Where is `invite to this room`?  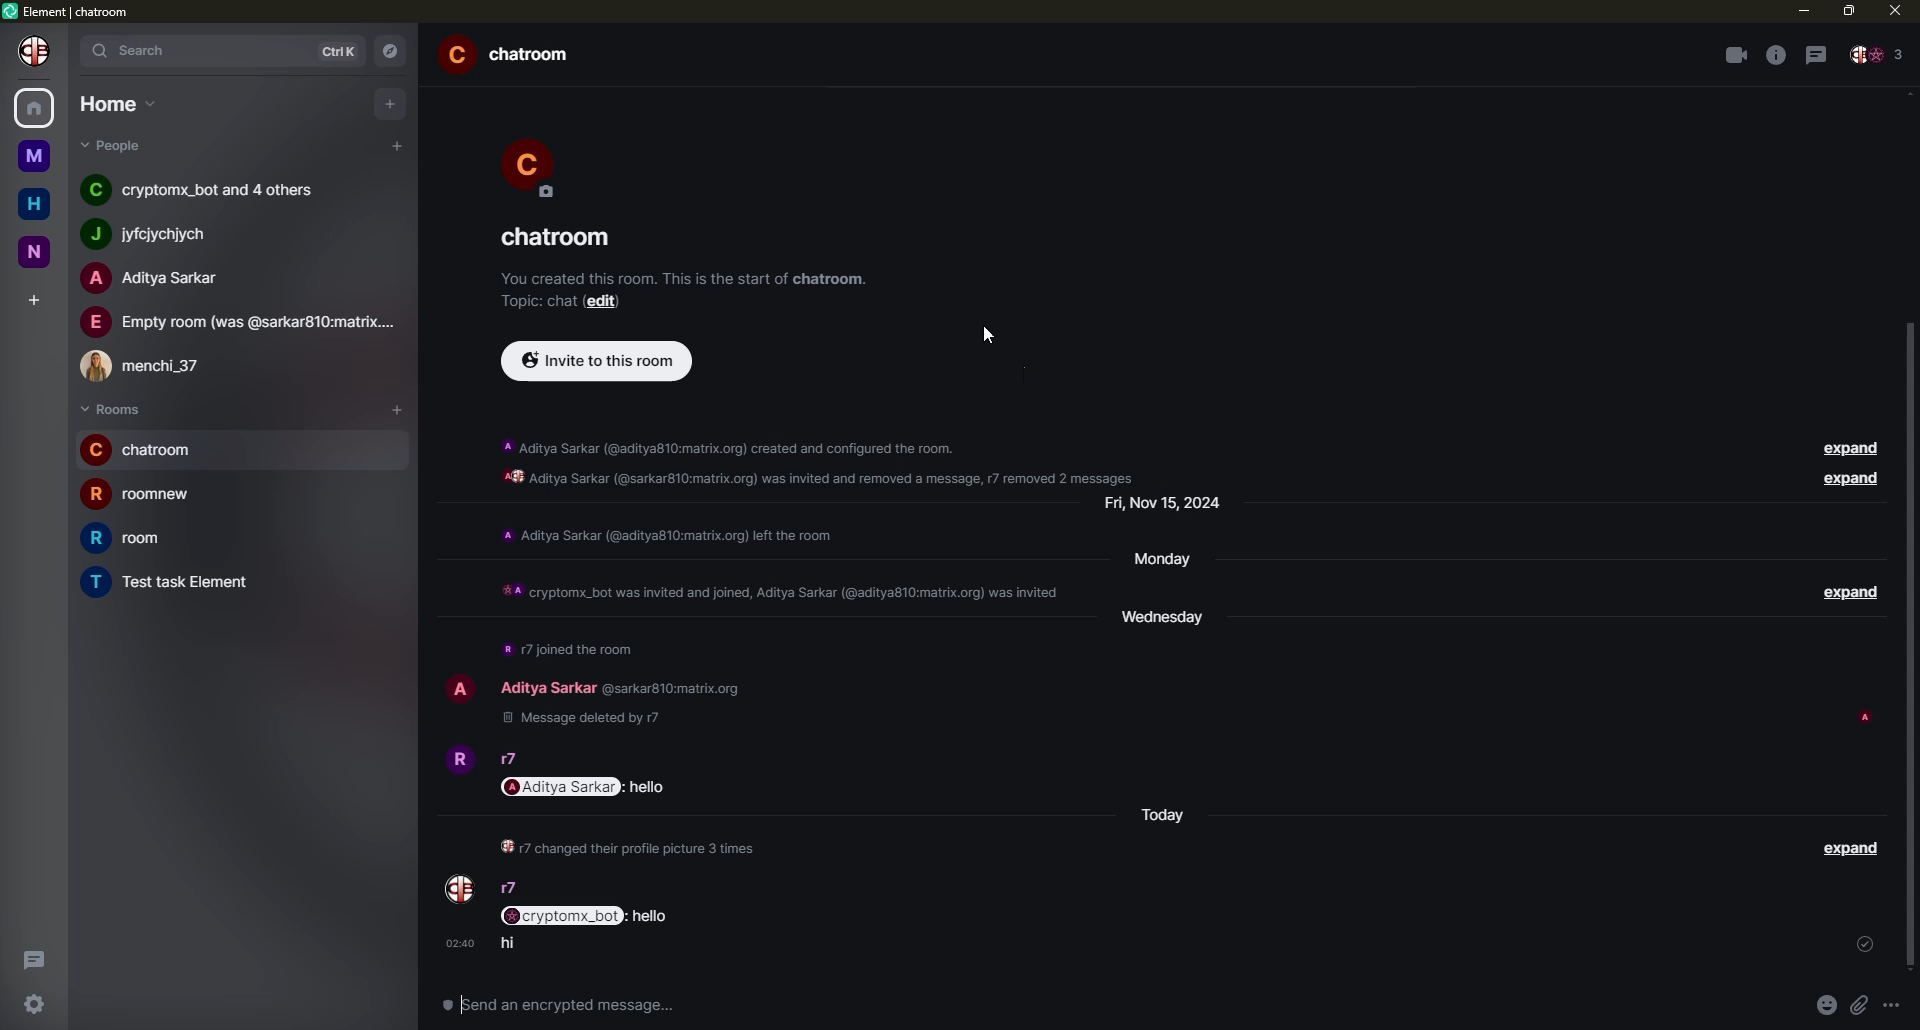
invite to this room is located at coordinates (596, 363).